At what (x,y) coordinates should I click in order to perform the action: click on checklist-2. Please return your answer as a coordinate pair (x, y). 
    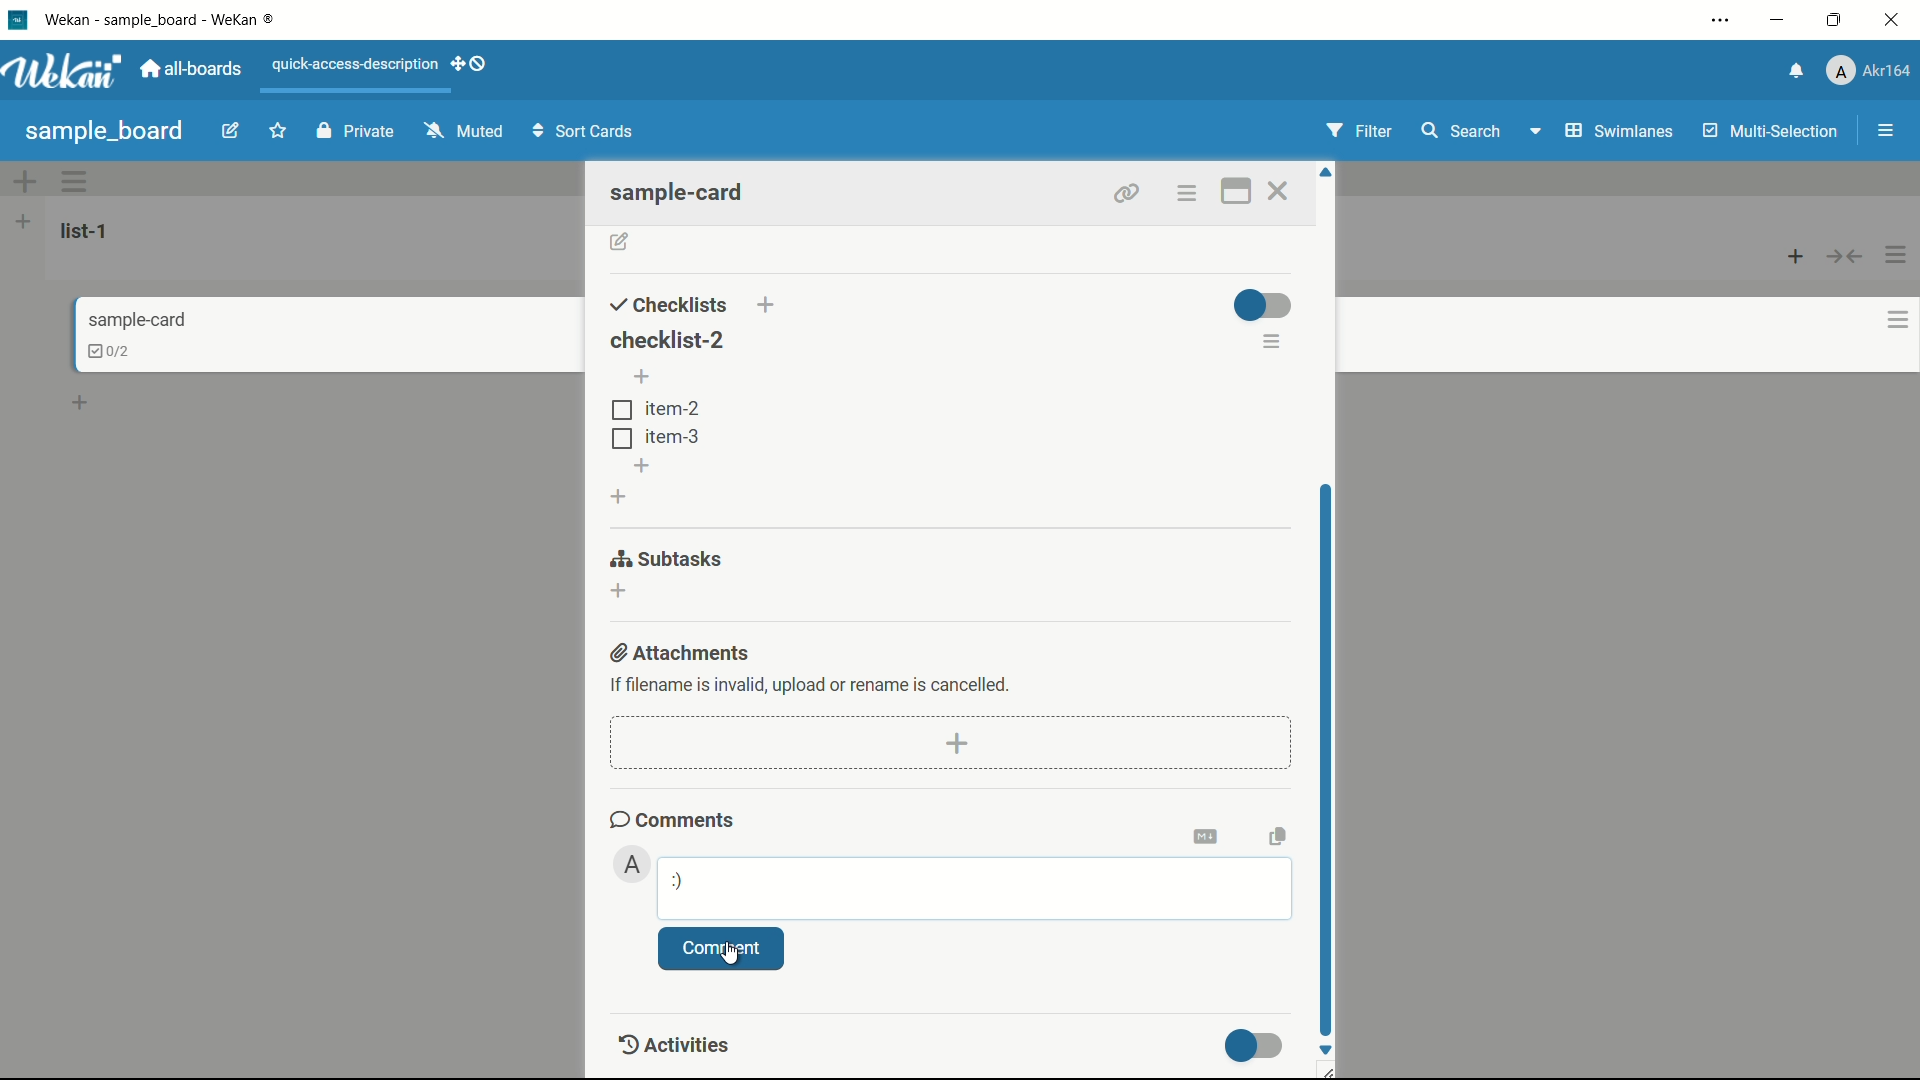
    Looking at the image, I should click on (665, 338).